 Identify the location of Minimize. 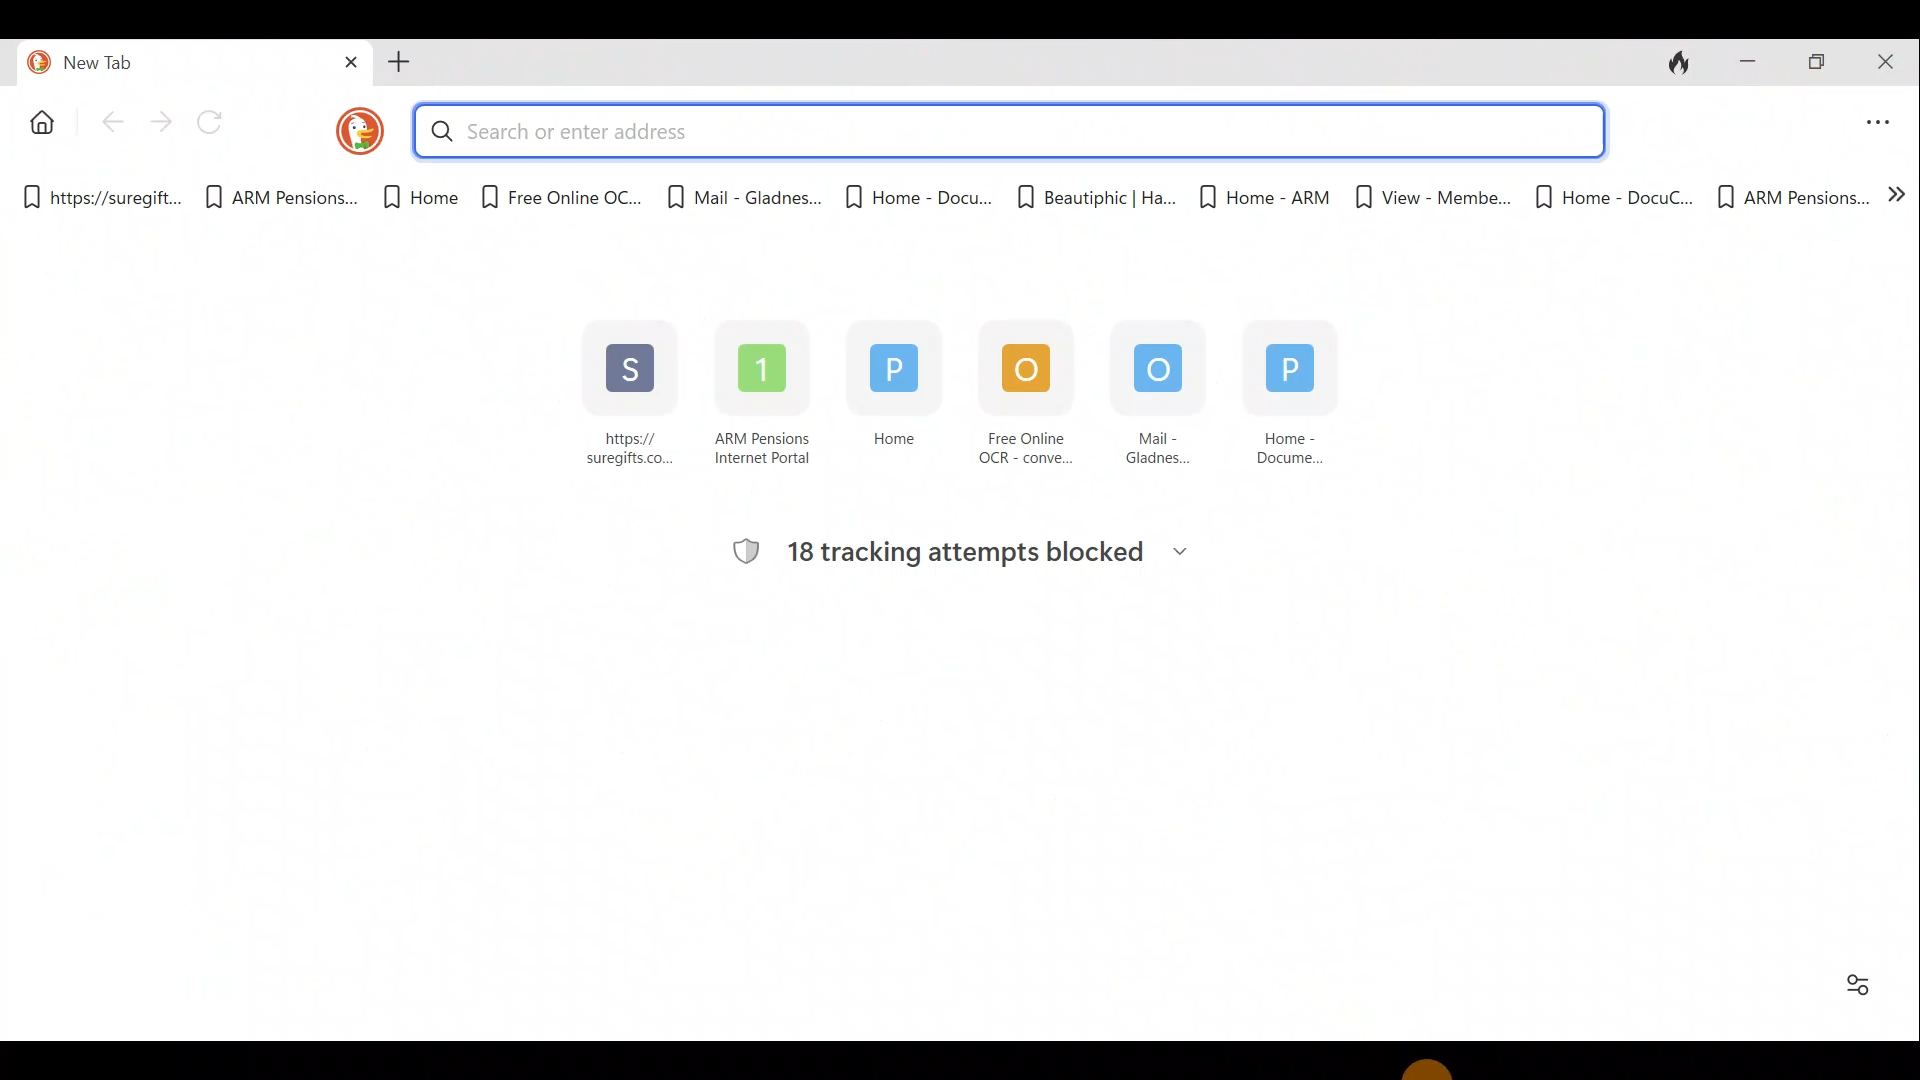
(1747, 59).